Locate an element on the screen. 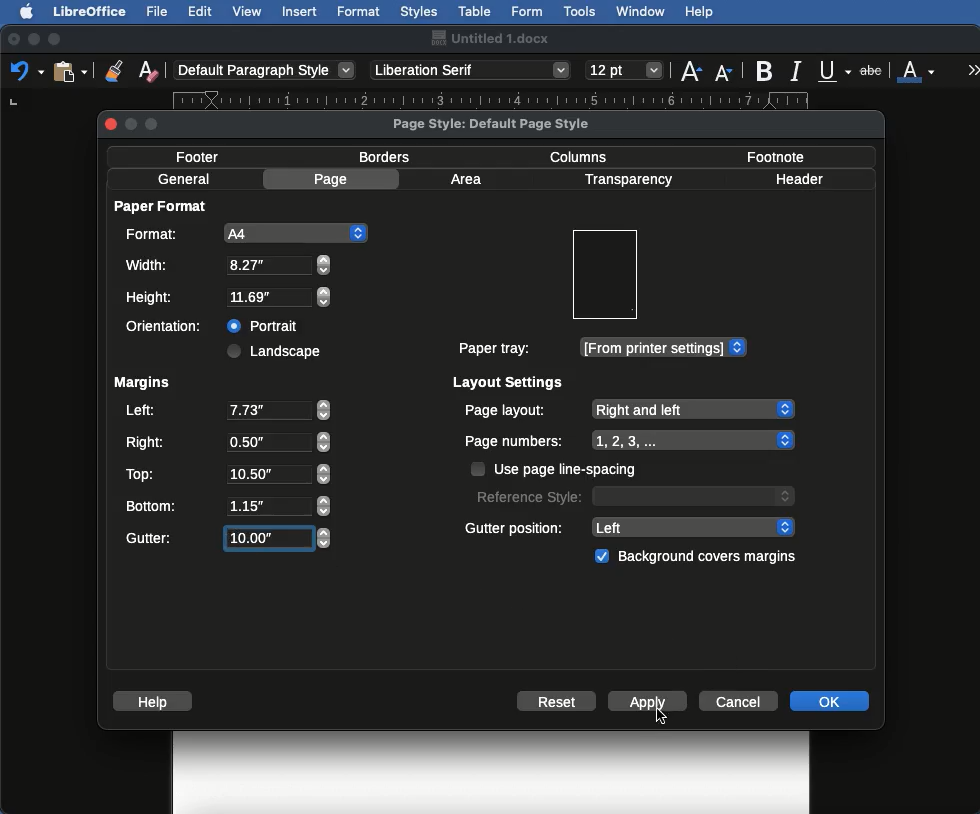 The height and width of the screenshot is (814, 980). Undo is located at coordinates (26, 70).